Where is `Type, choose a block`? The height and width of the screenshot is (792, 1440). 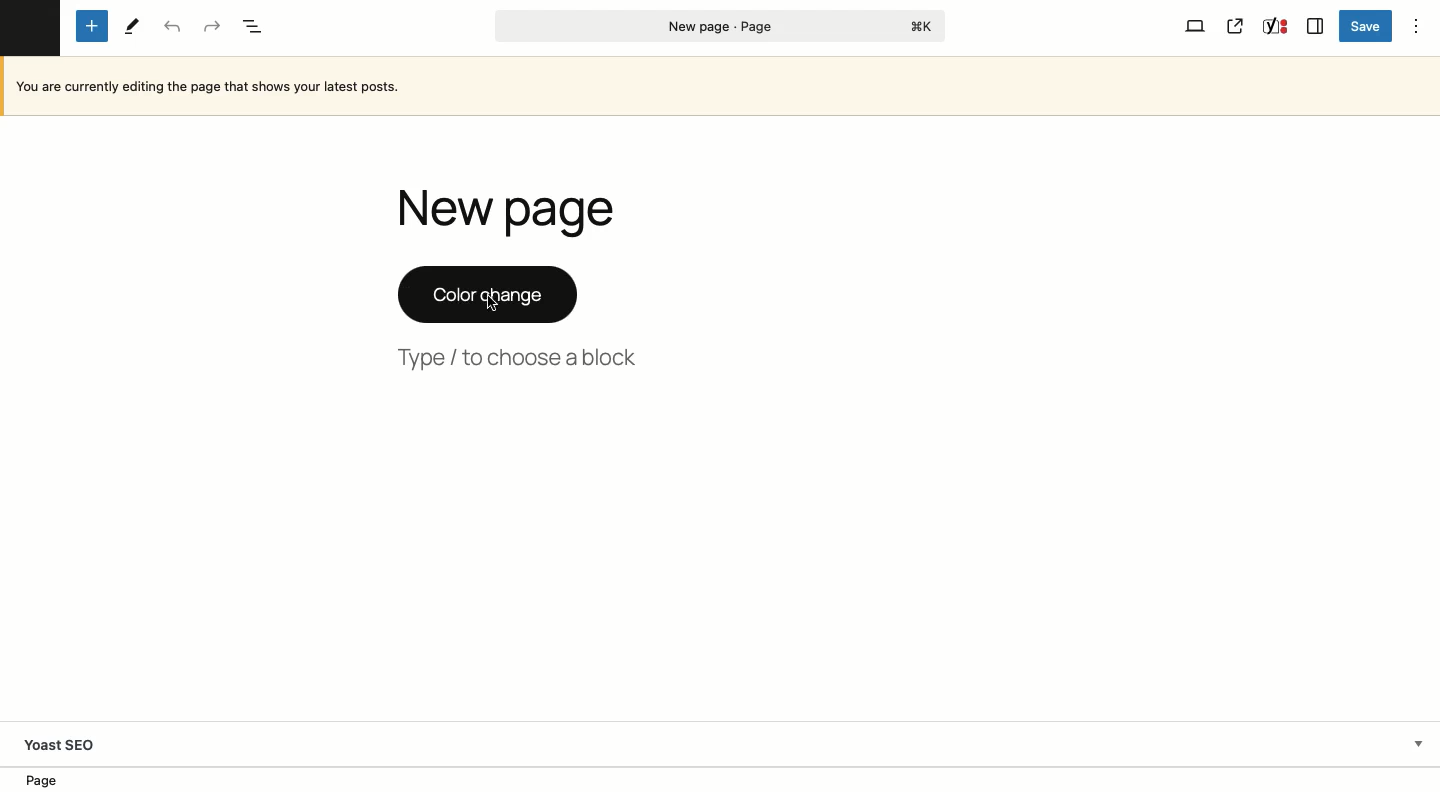
Type, choose a block is located at coordinates (522, 358).